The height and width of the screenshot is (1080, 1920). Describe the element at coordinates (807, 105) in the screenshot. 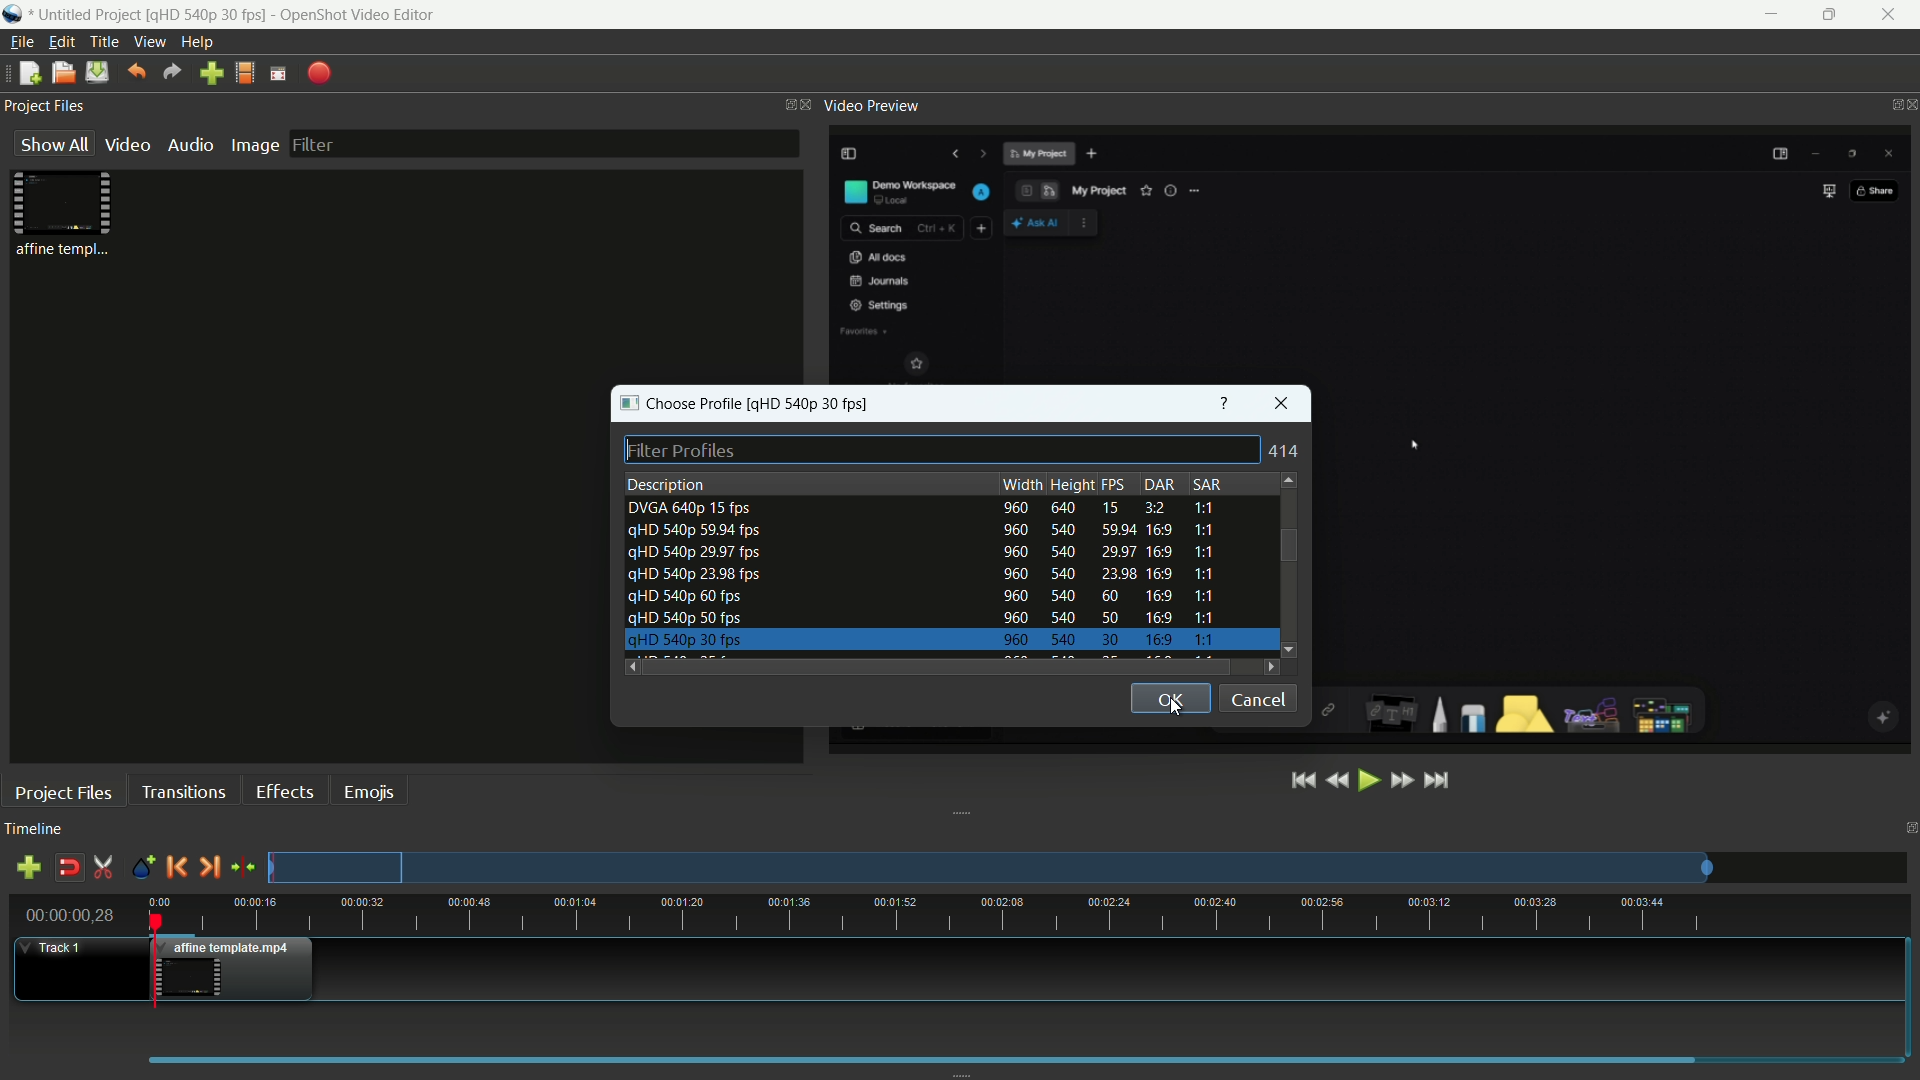

I see `close project files` at that location.